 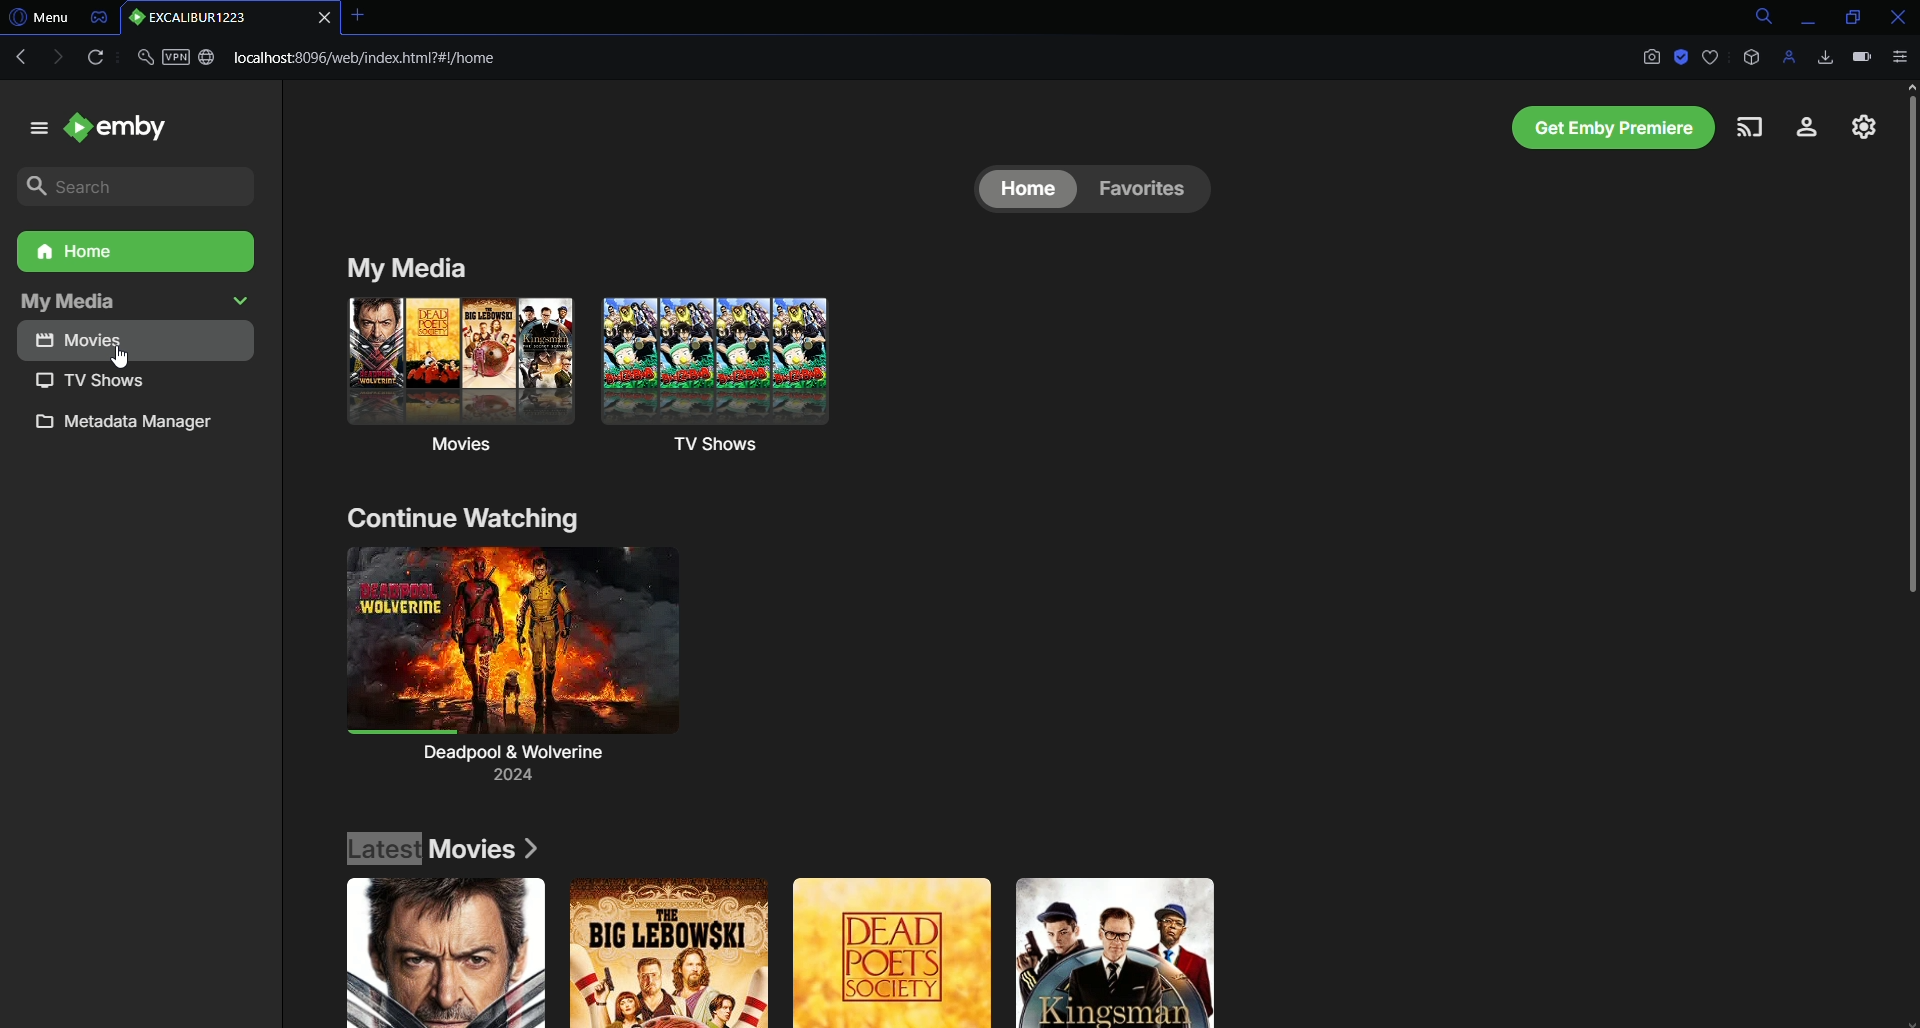 What do you see at coordinates (127, 125) in the screenshot?
I see `emby` at bounding box center [127, 125].